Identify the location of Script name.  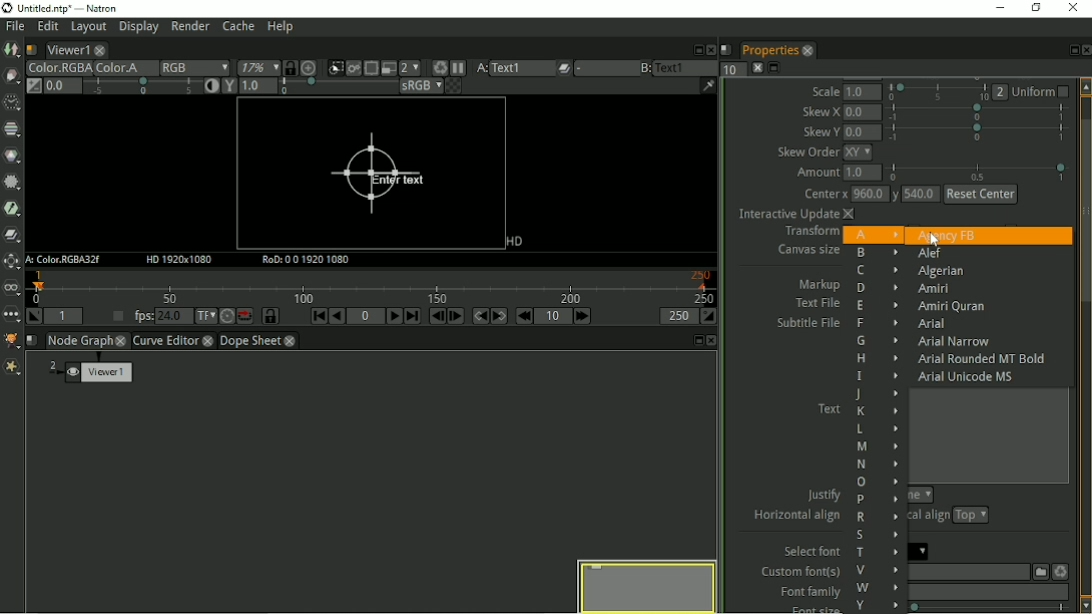
(726, 49).